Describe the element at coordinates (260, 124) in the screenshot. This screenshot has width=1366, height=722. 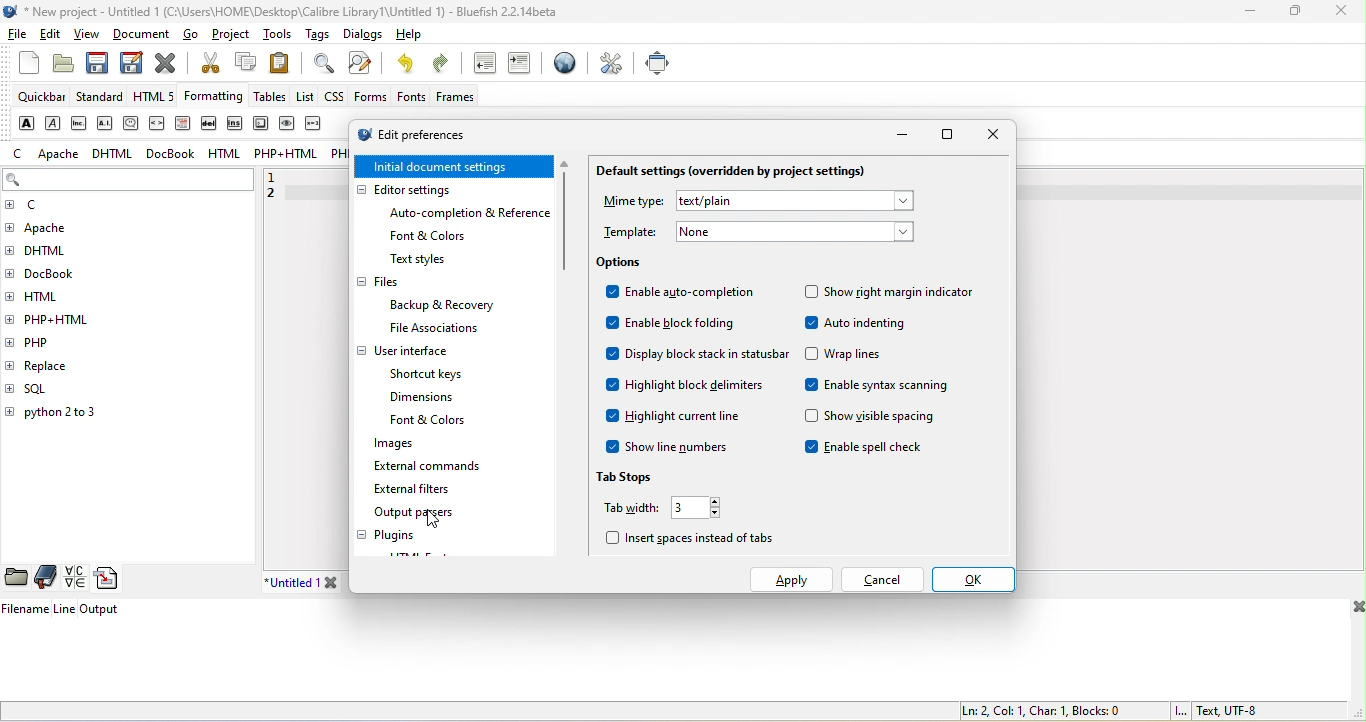
I see `keyboard` at that location.